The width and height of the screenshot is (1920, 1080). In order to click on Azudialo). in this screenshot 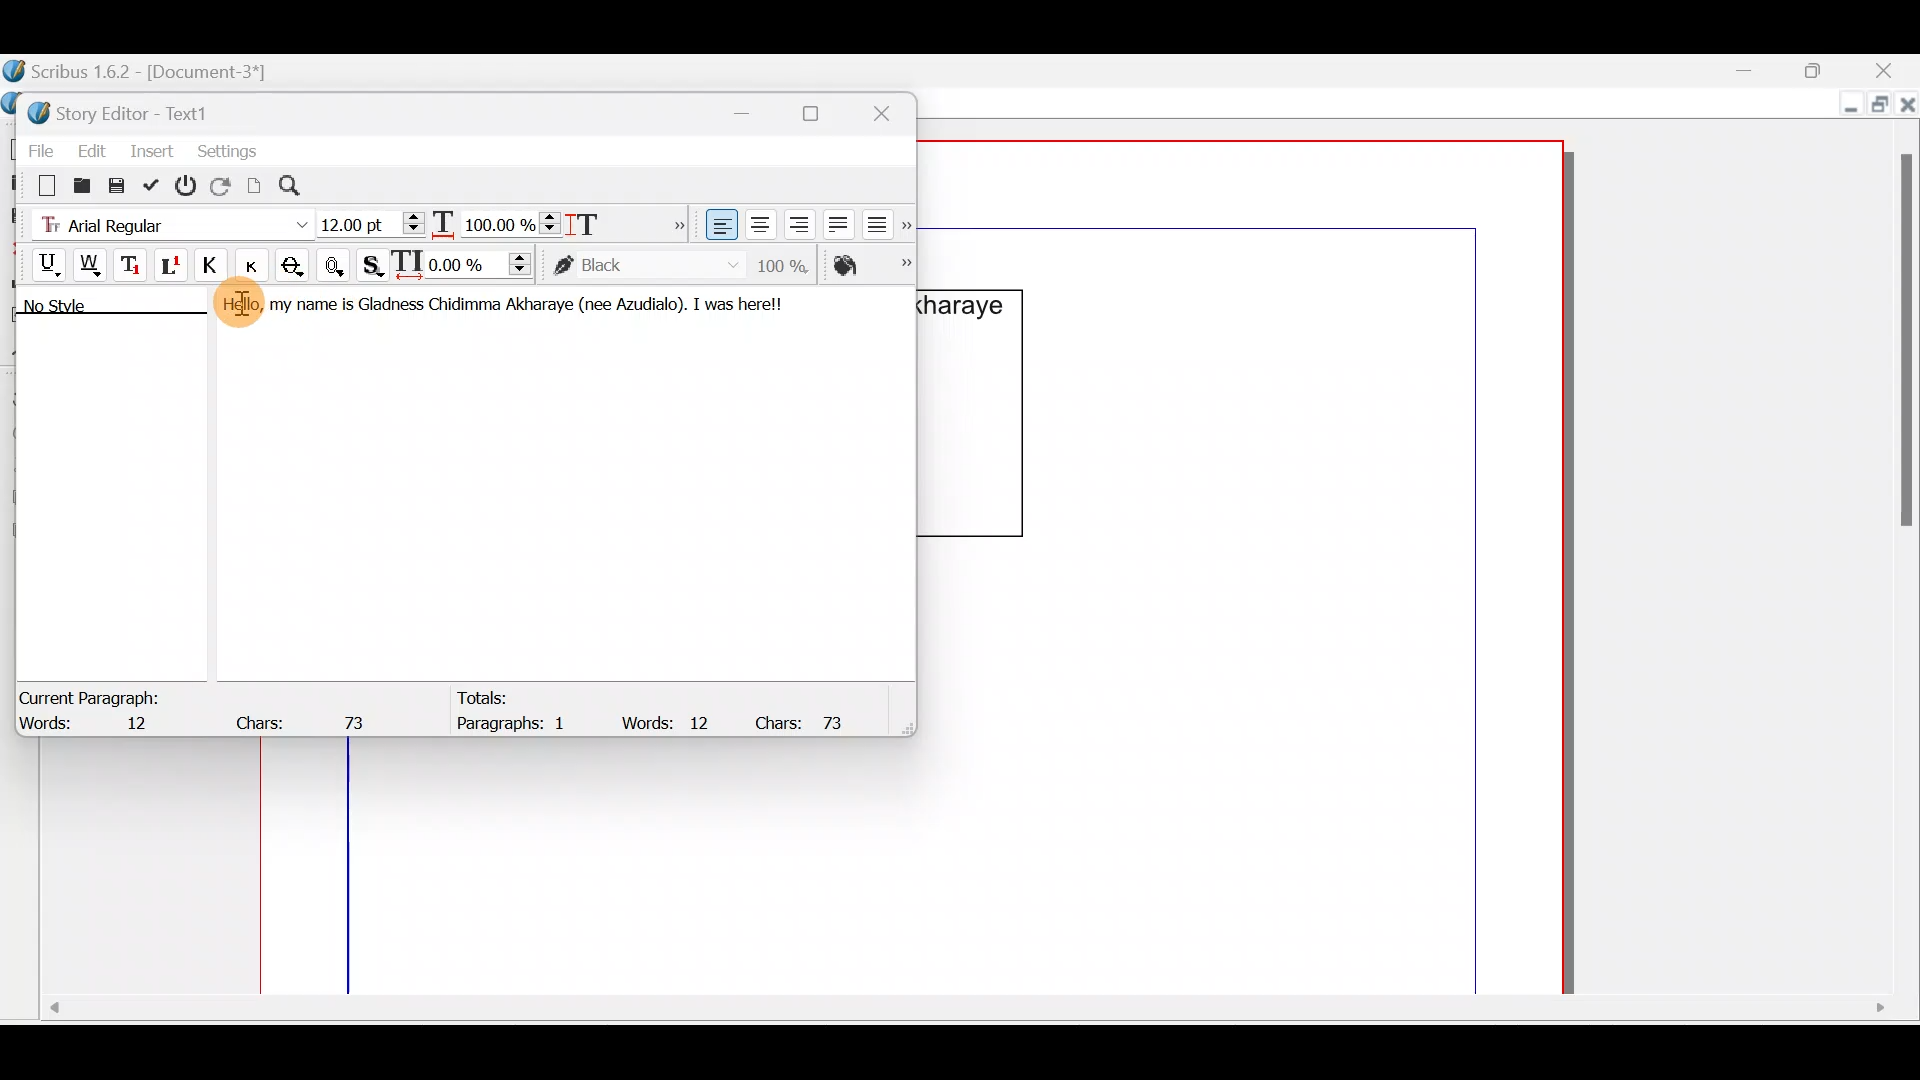, I will do `click(649, 302)`.